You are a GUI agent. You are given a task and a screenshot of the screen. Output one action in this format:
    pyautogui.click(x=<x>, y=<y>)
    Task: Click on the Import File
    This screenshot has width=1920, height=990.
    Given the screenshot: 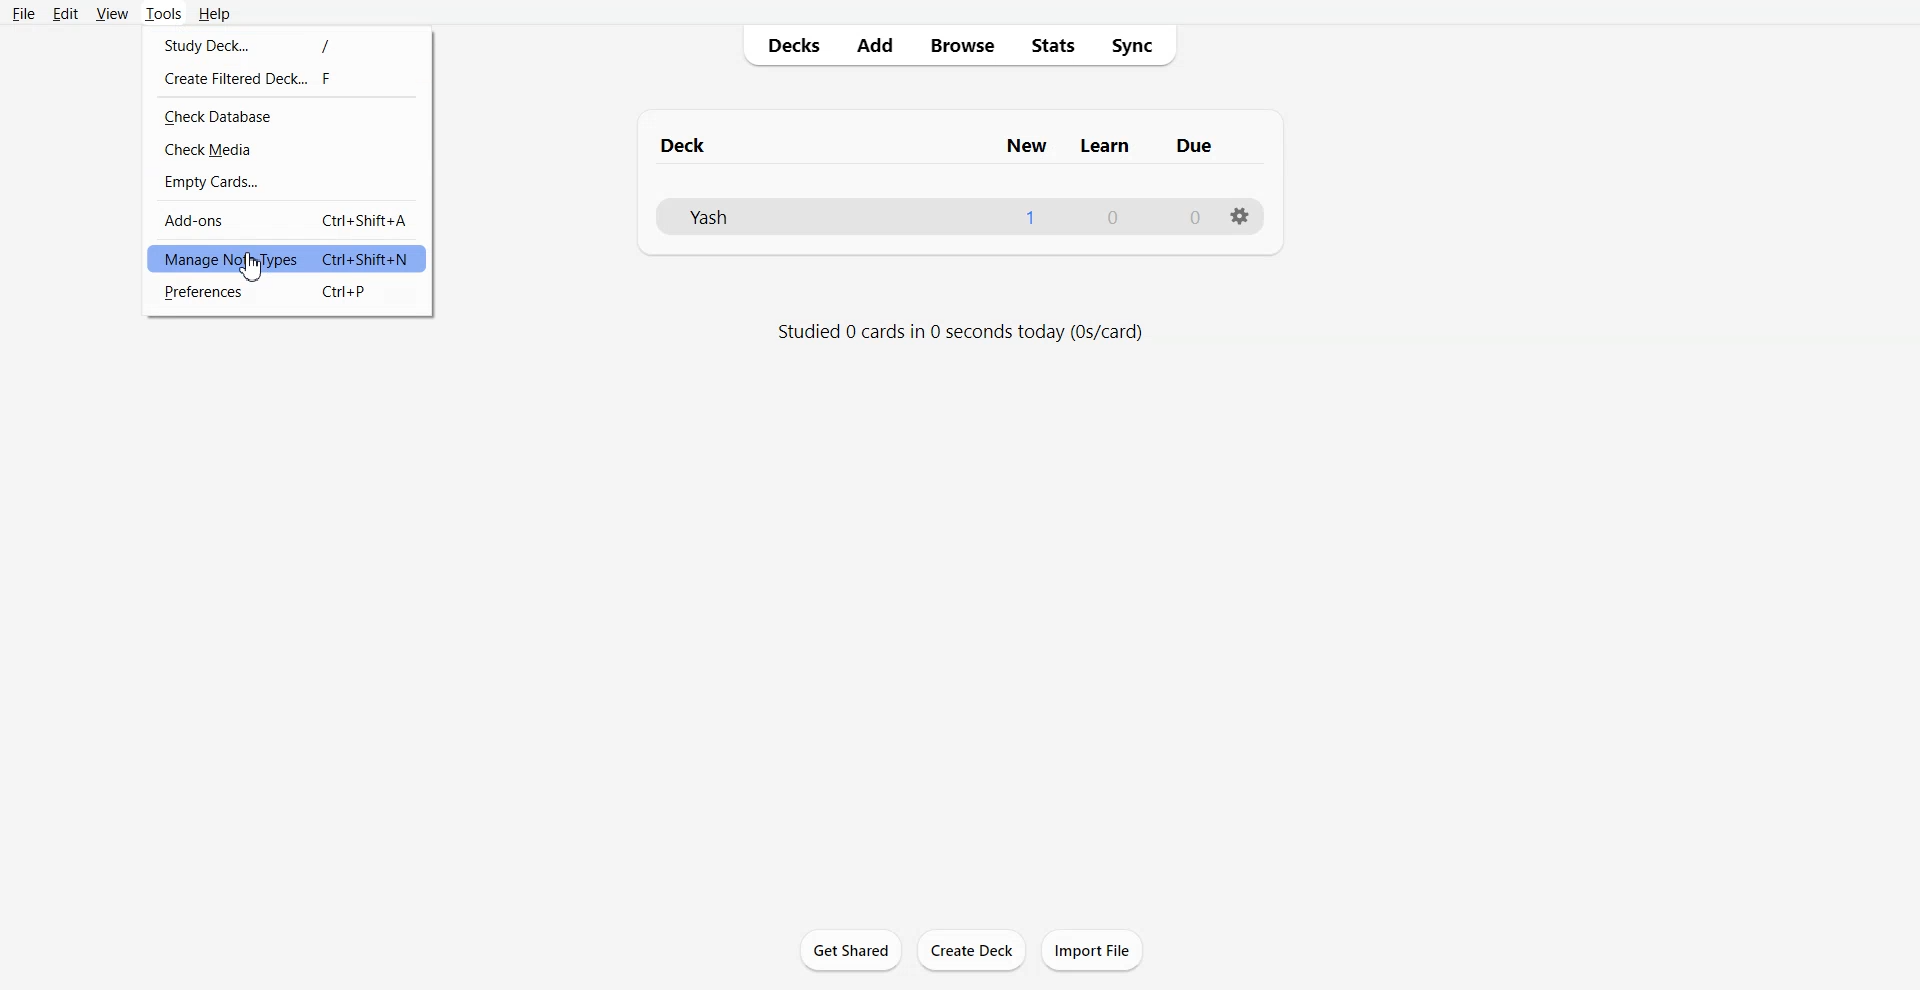 What is the action you would take?
    pyautogui.click(x=1092, y=949)
    